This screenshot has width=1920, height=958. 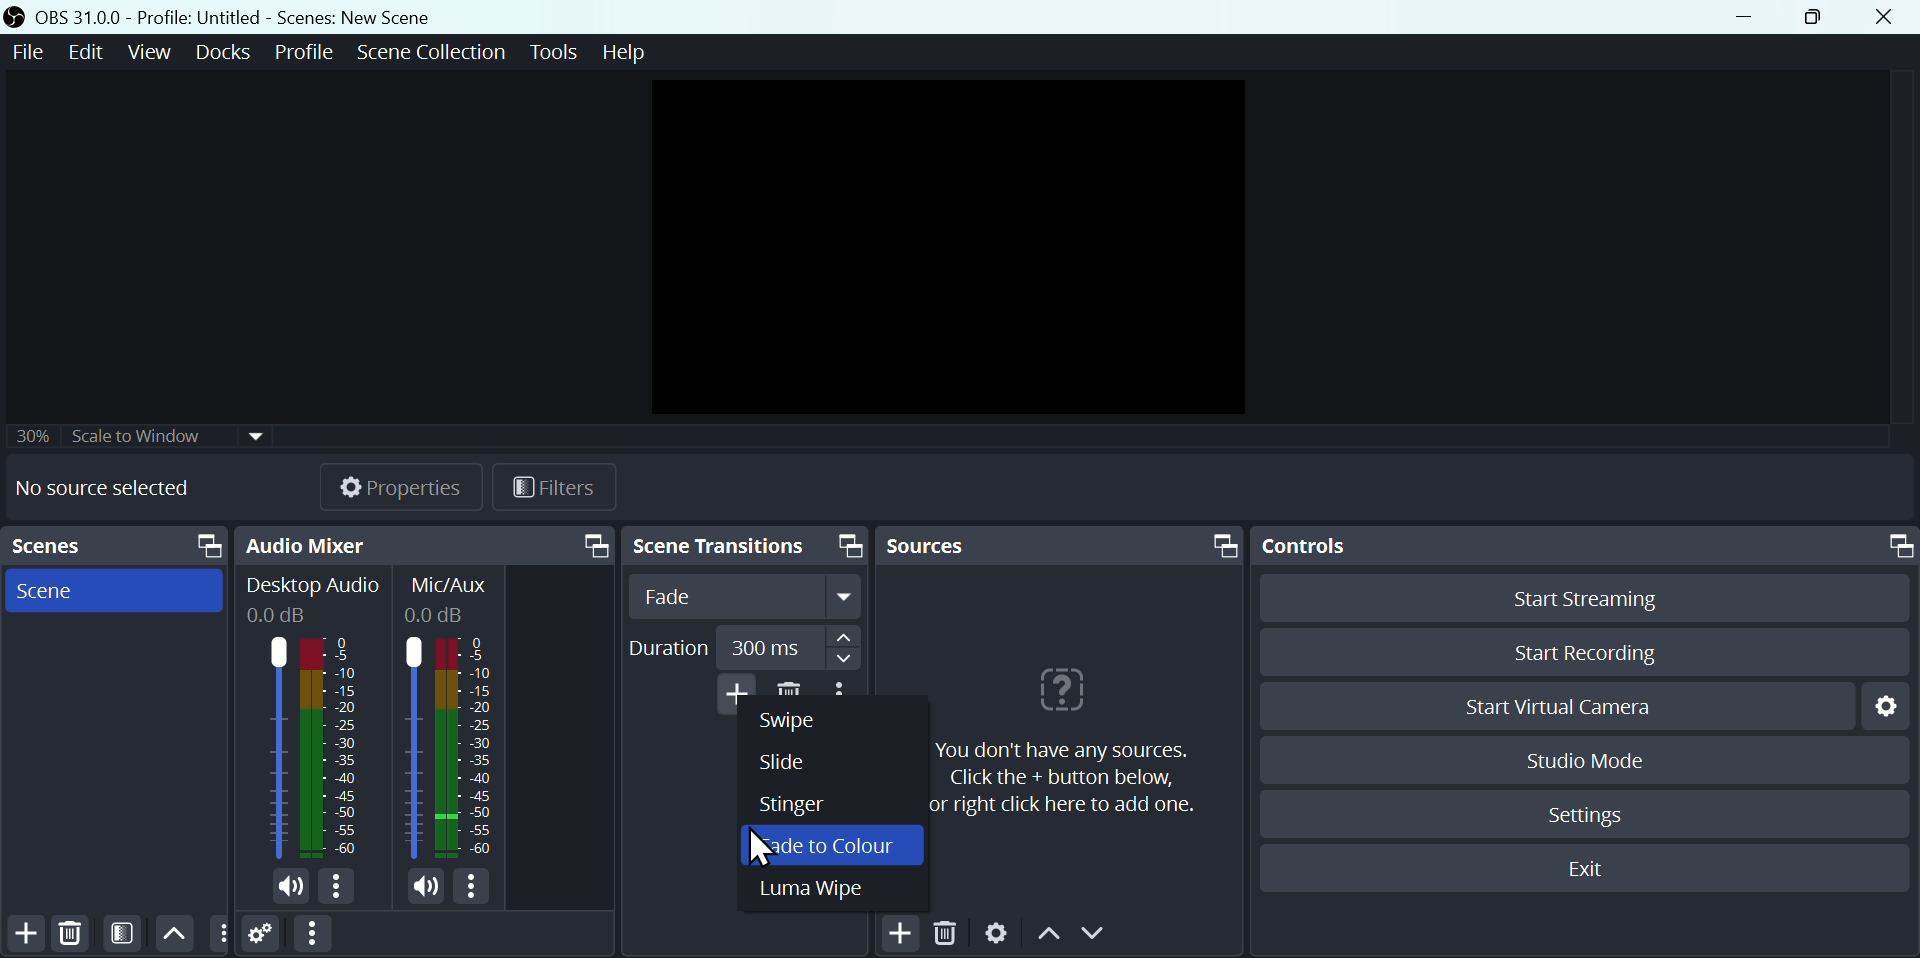 What do you see at coordinates (569, 490) in the screenshot?
I see `Filters` at bounding box center [569, 490].